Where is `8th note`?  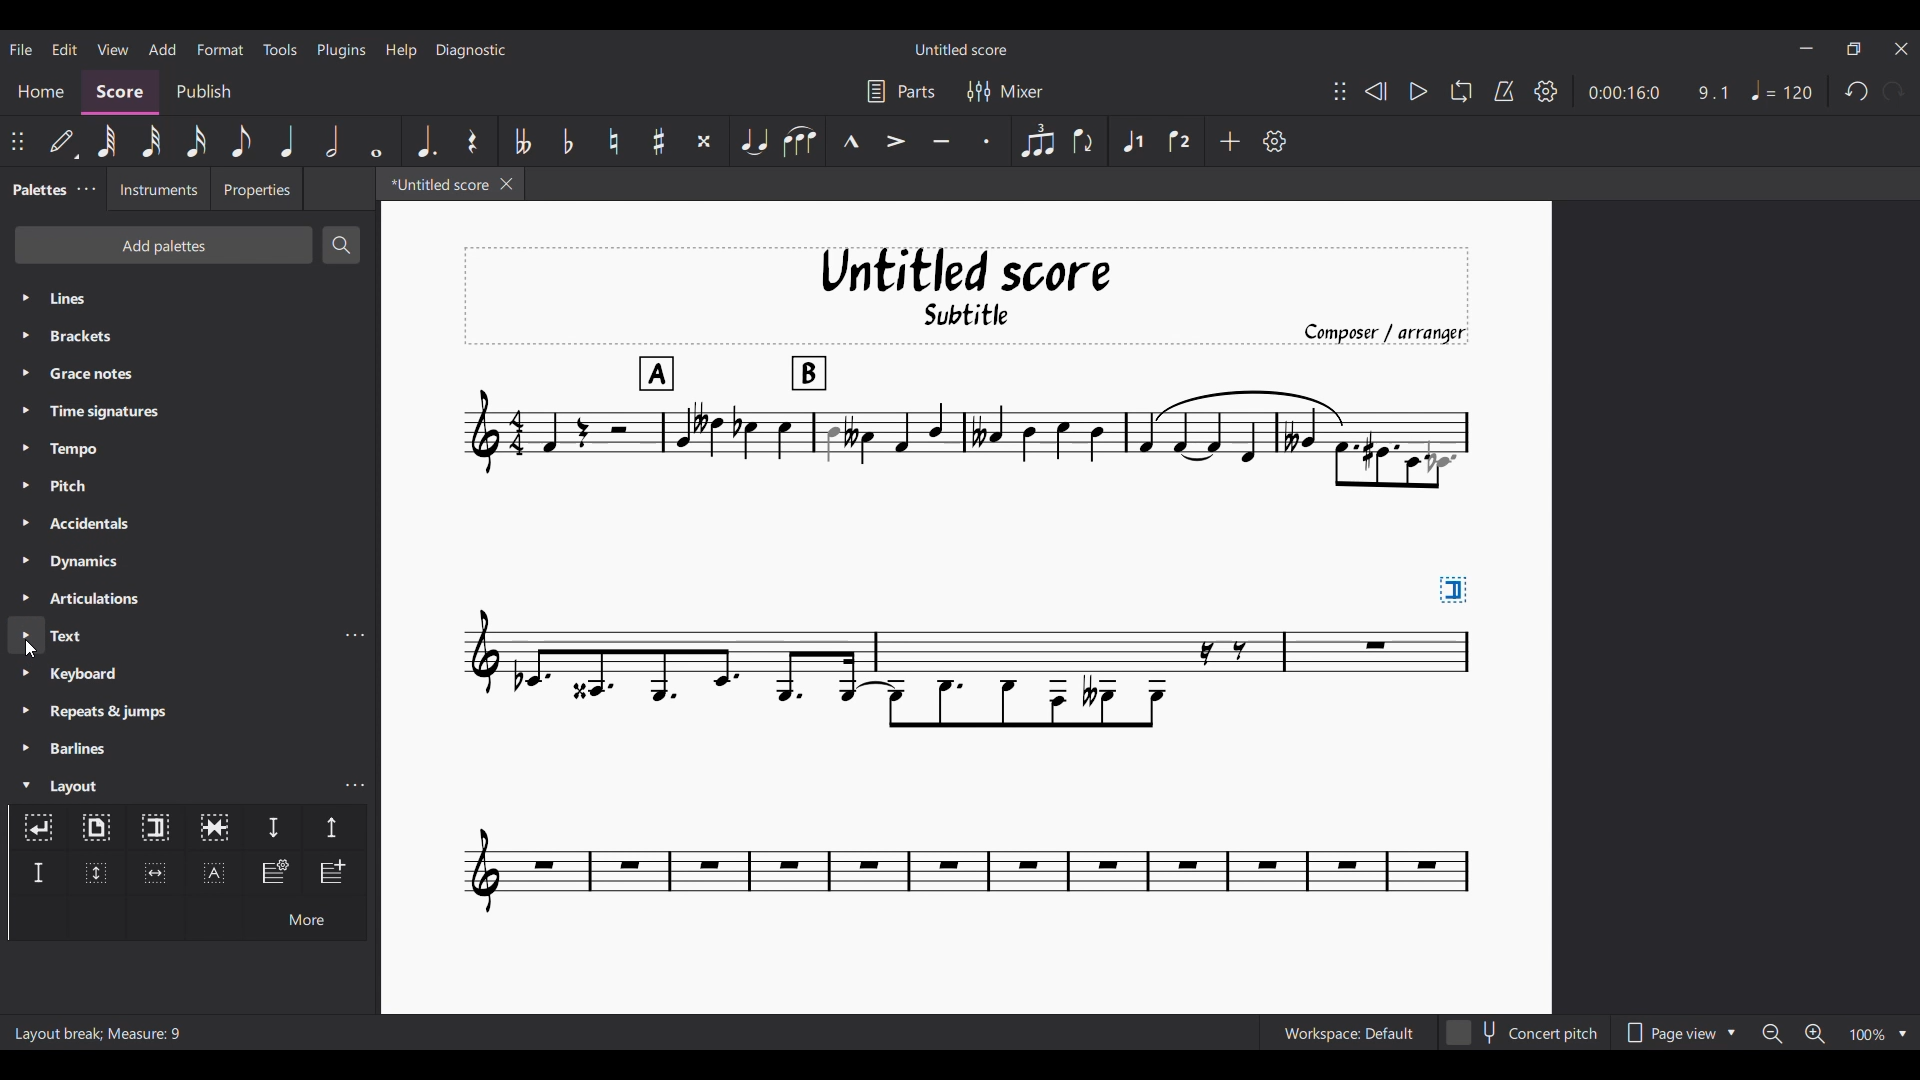
8th note is located at coordinates (241, 141).